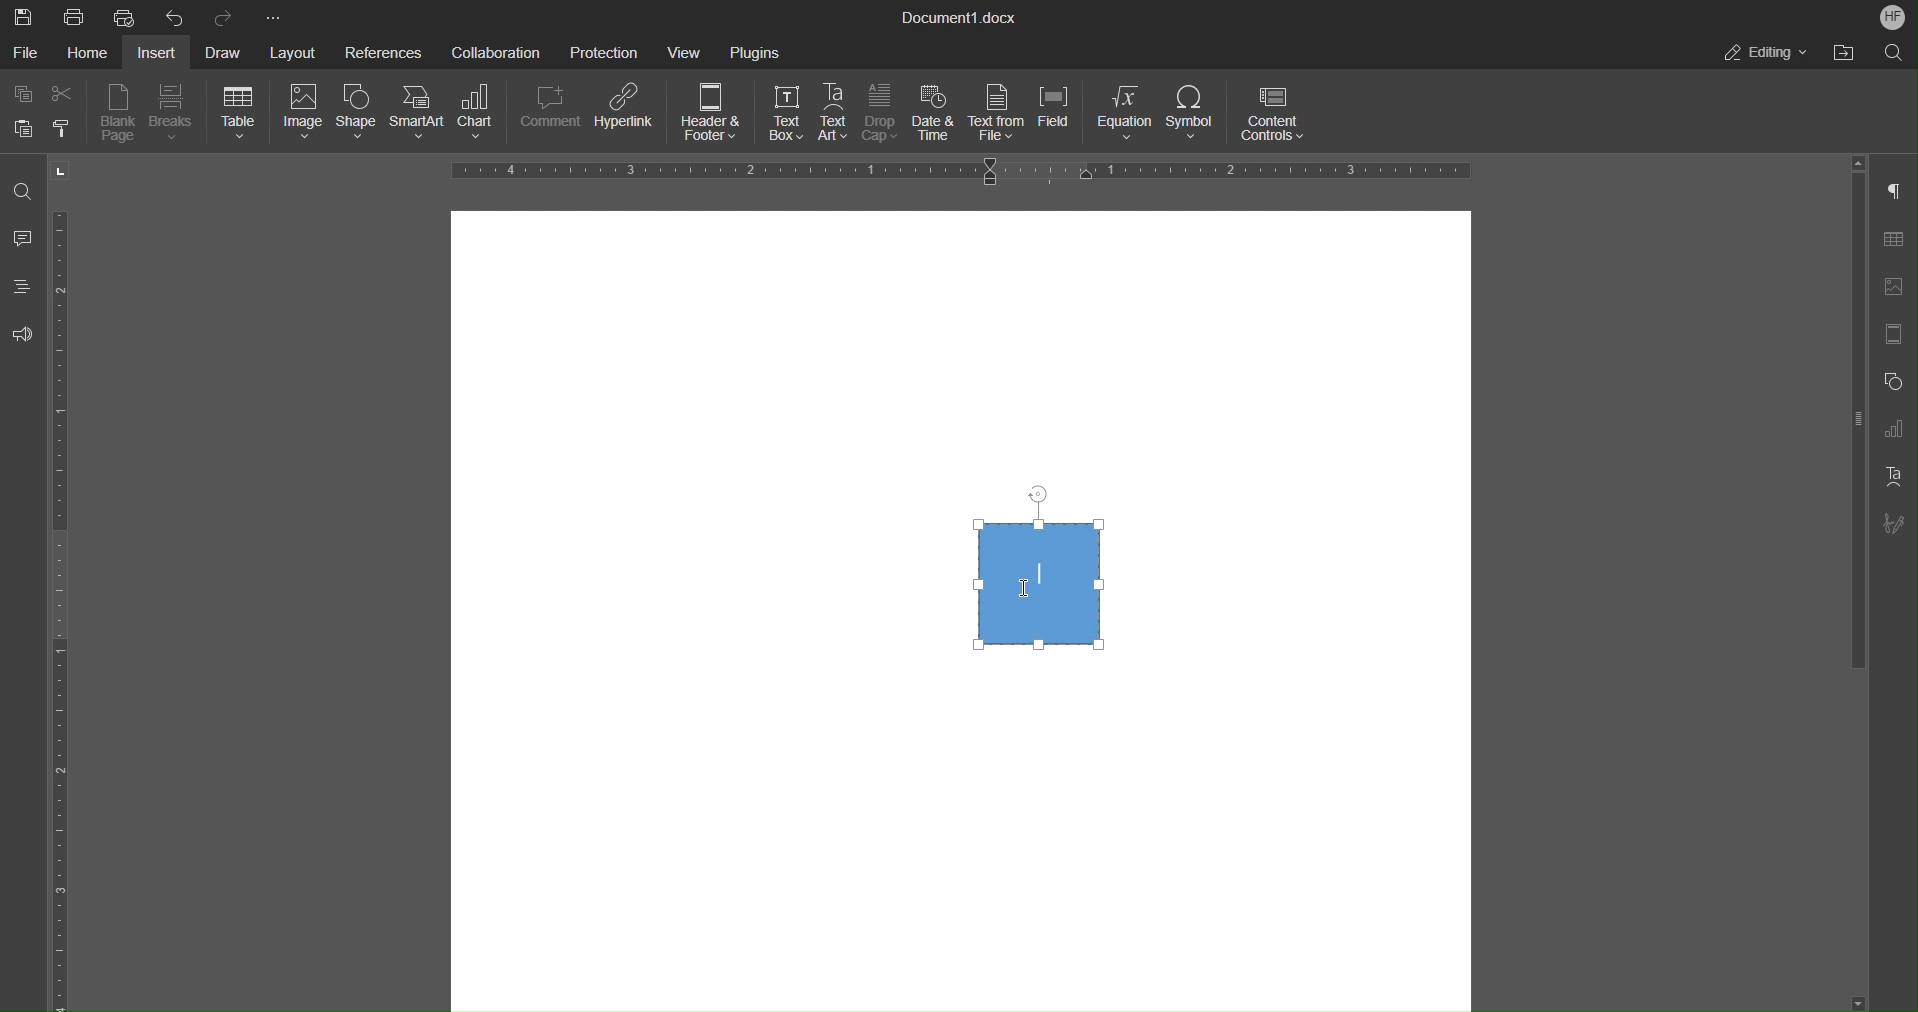 This screenshot has height=1012, width=1918. Describe the element at coordinates (1011, 593) in the screenshot. I see `cursor` at that location.